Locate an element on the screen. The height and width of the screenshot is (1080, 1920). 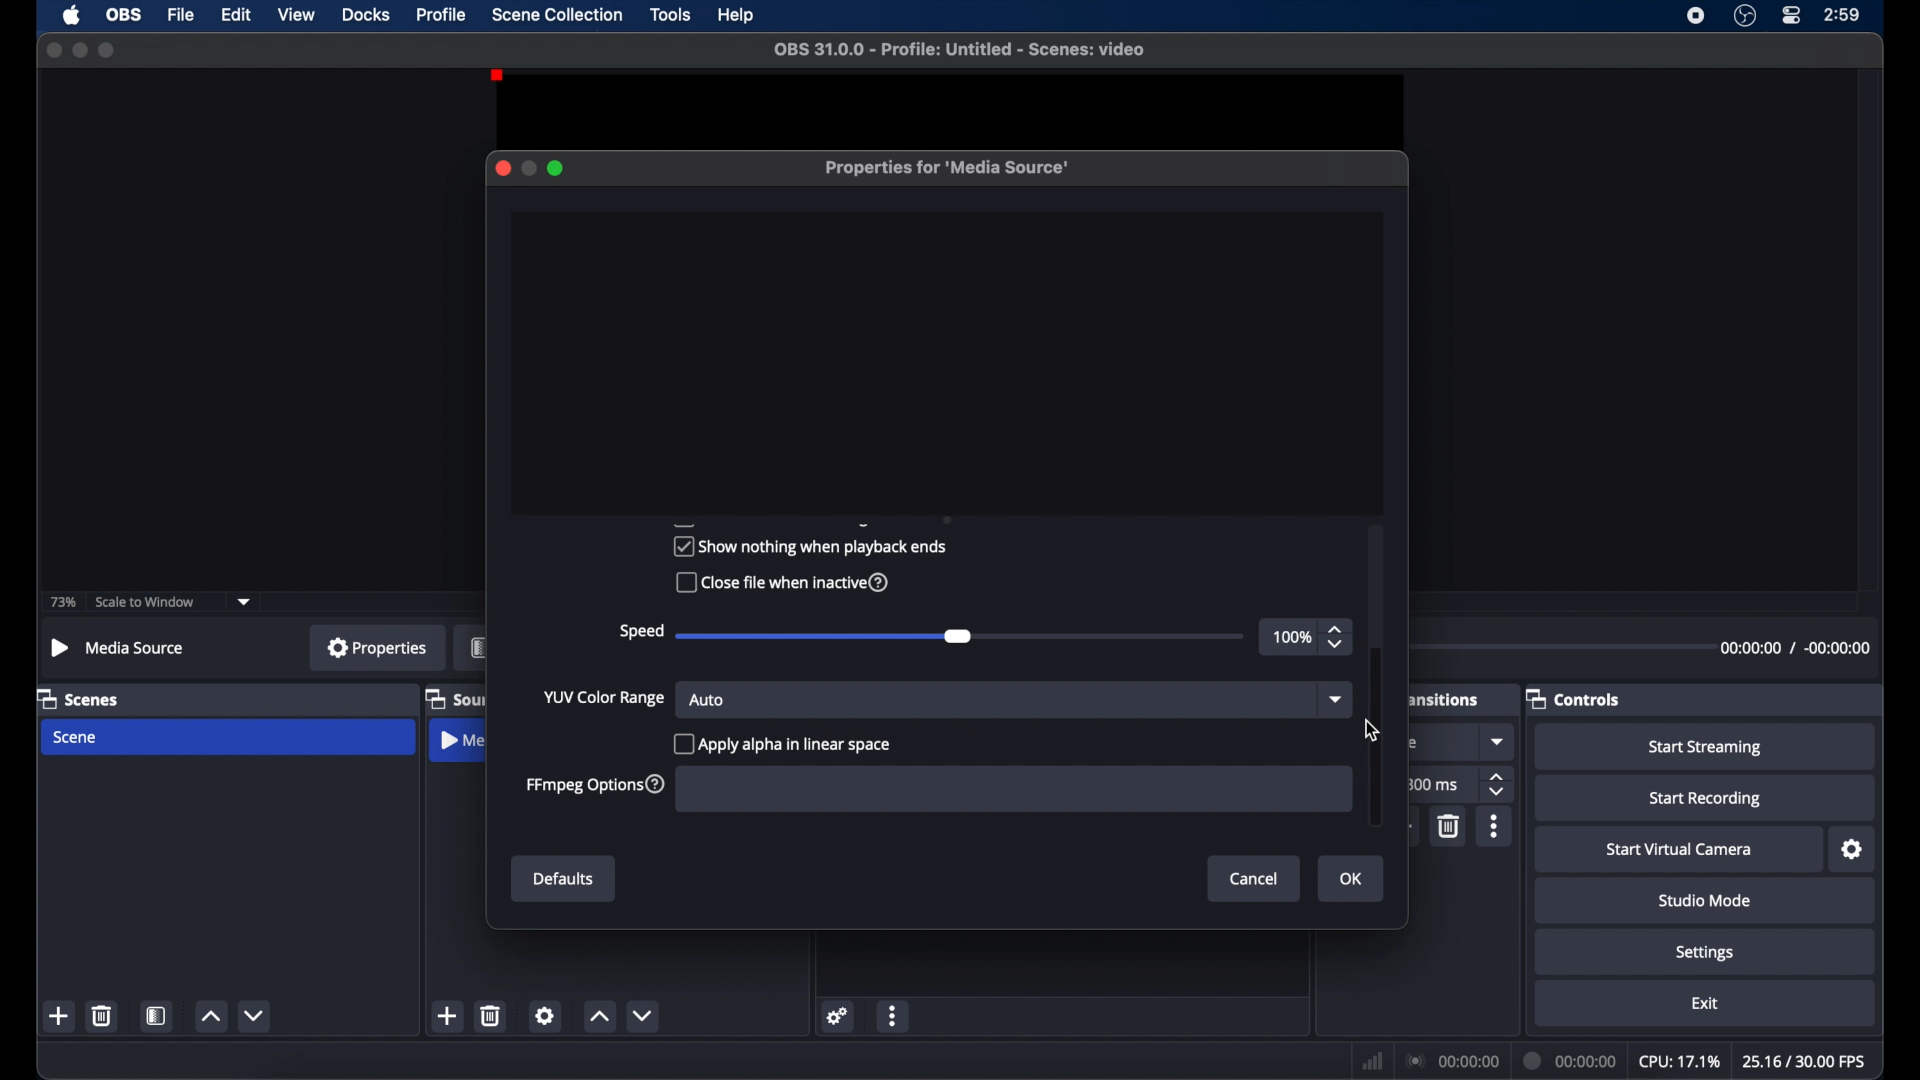
settings is located at coordinates (544, 1015).